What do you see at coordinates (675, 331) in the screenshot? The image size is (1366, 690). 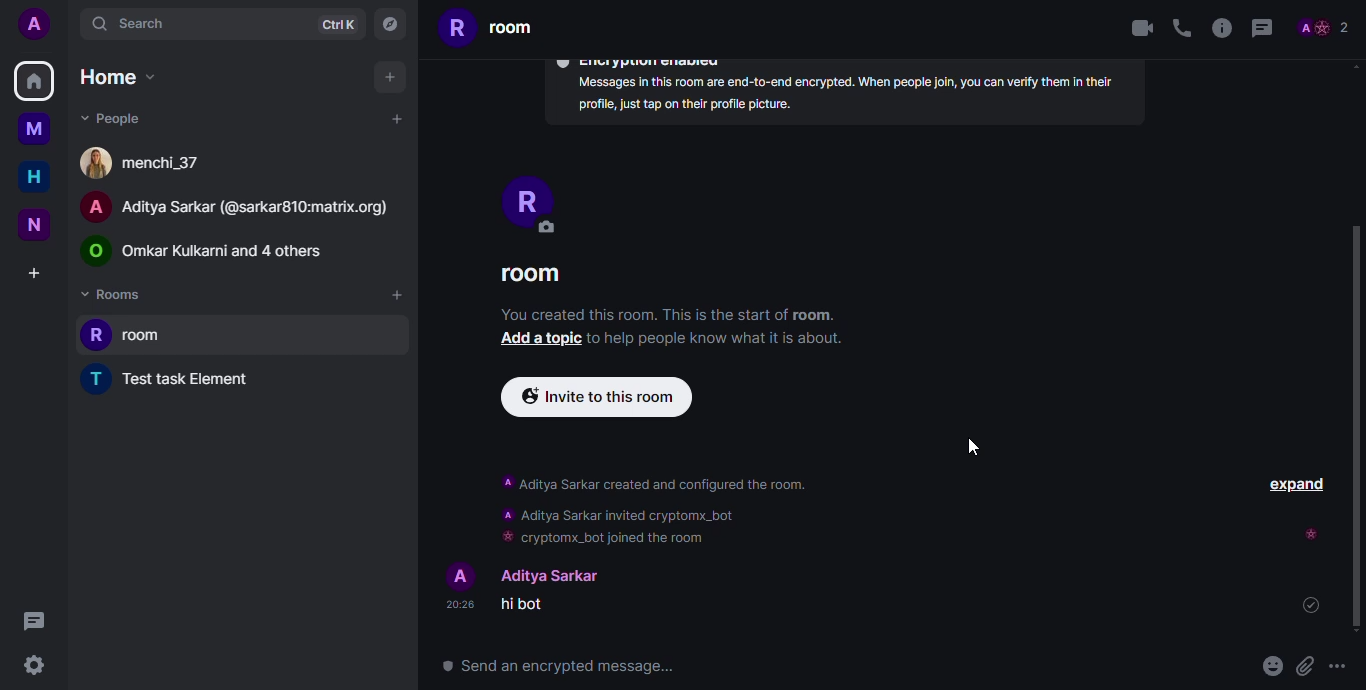 I see `You created this room. This is the start of room.
Add a topic to help people know what it is about.` at bounding box center [675, 331].